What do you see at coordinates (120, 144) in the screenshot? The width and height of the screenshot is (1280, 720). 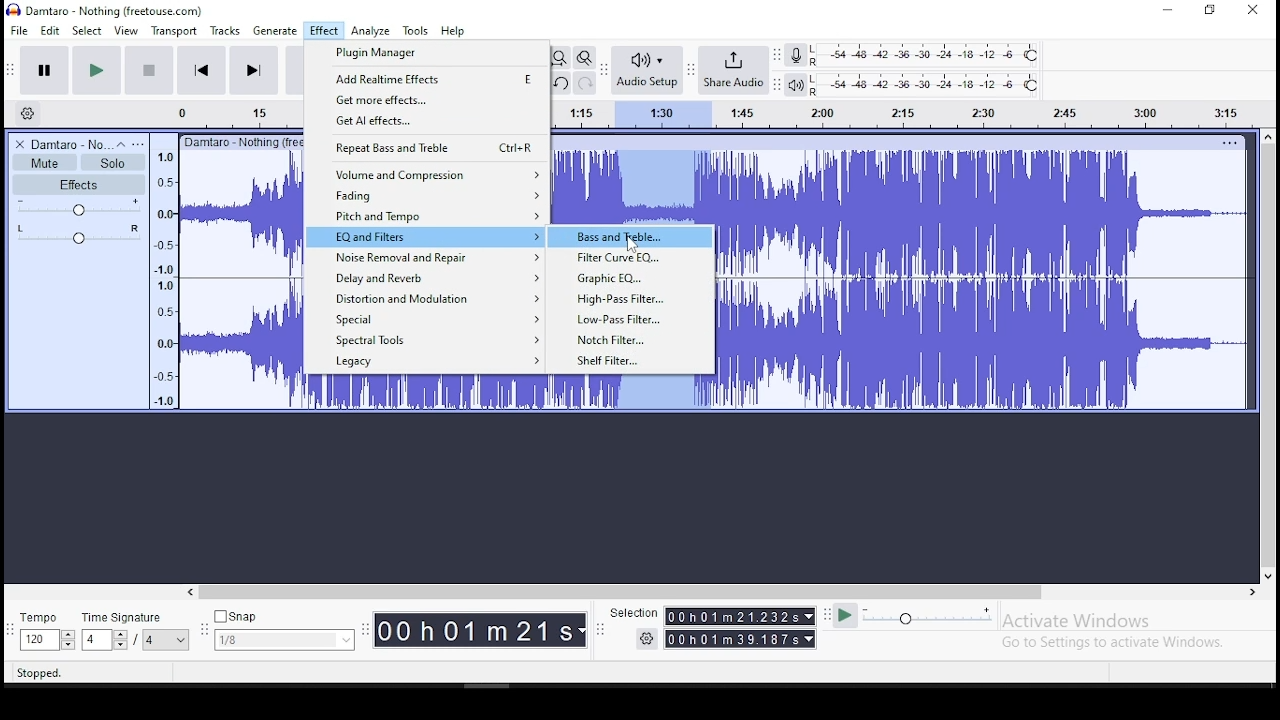 I see `collapse` at bounding box center [120, 144].